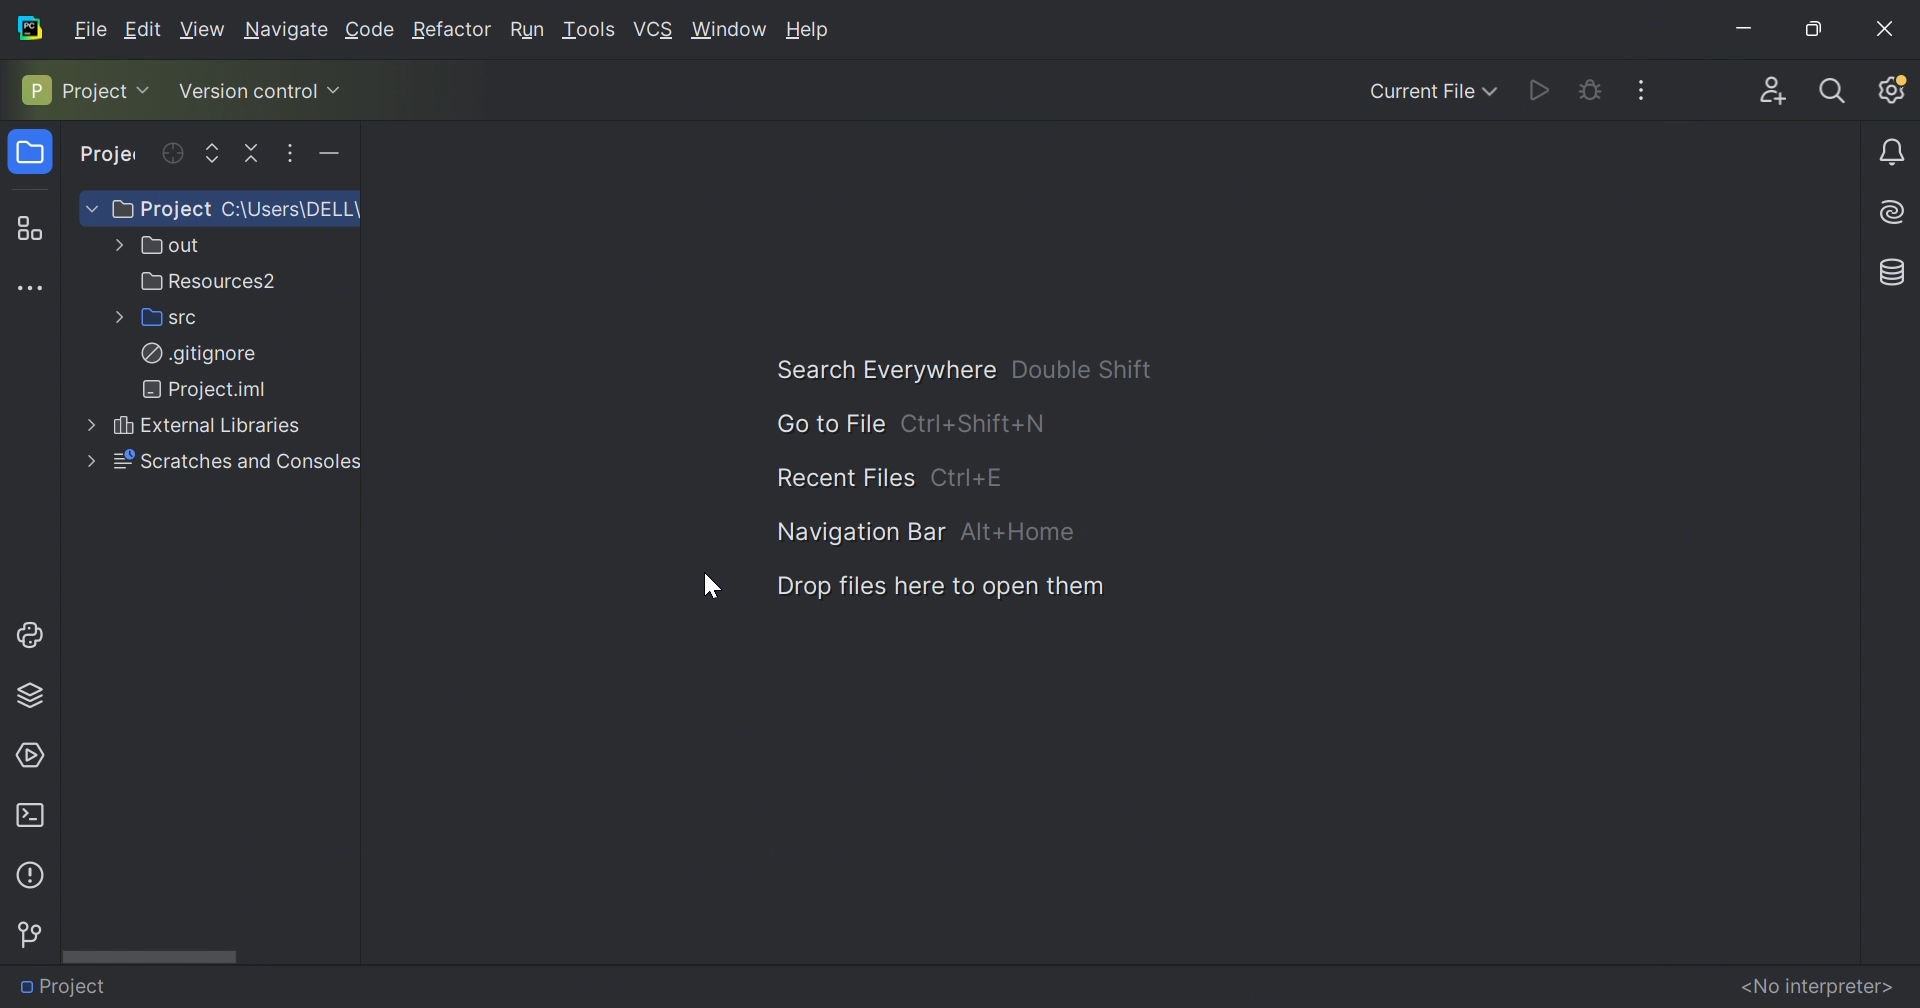  What do you see at coordinates (72, 89) in the screenshot?
I see `Project` at bounding box center [72, 89].